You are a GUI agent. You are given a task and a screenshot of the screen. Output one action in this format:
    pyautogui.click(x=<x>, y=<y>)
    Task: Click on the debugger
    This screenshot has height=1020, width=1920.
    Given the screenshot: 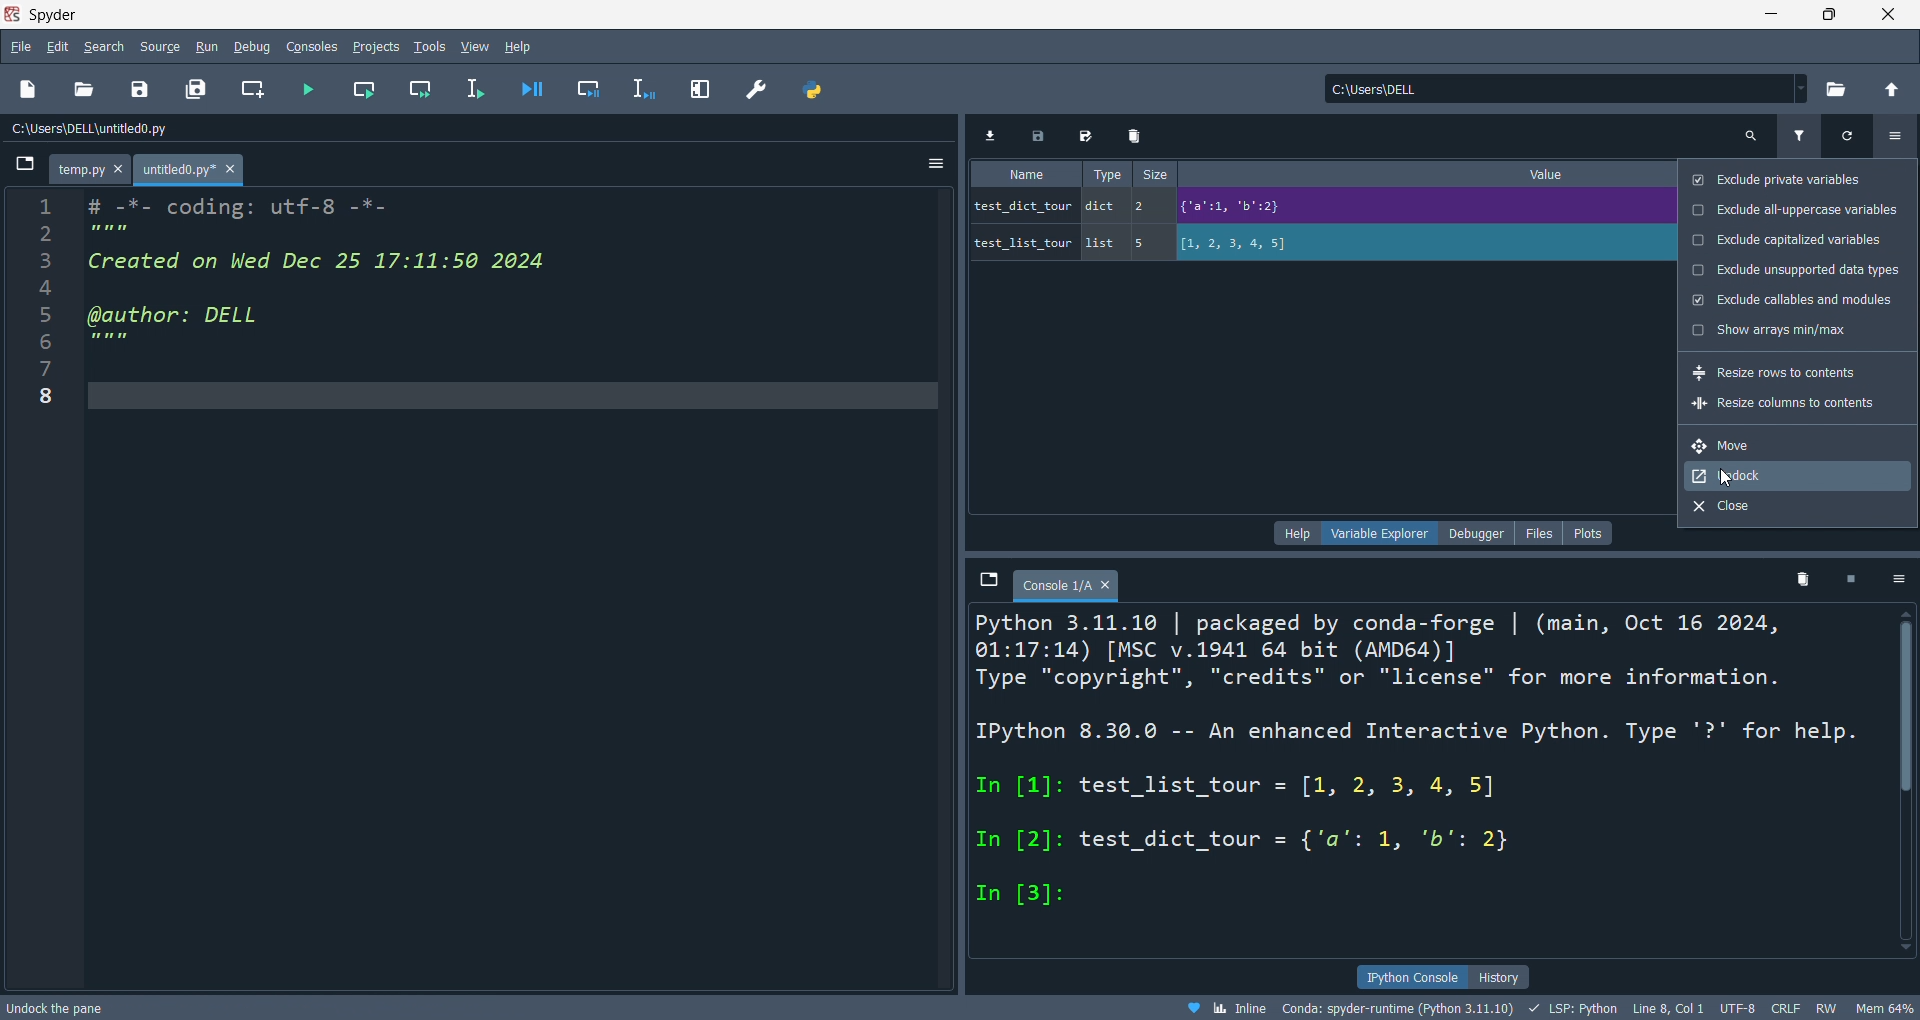 What is the action you would take?
    pyautogui.click(x=1478, y=532)
    